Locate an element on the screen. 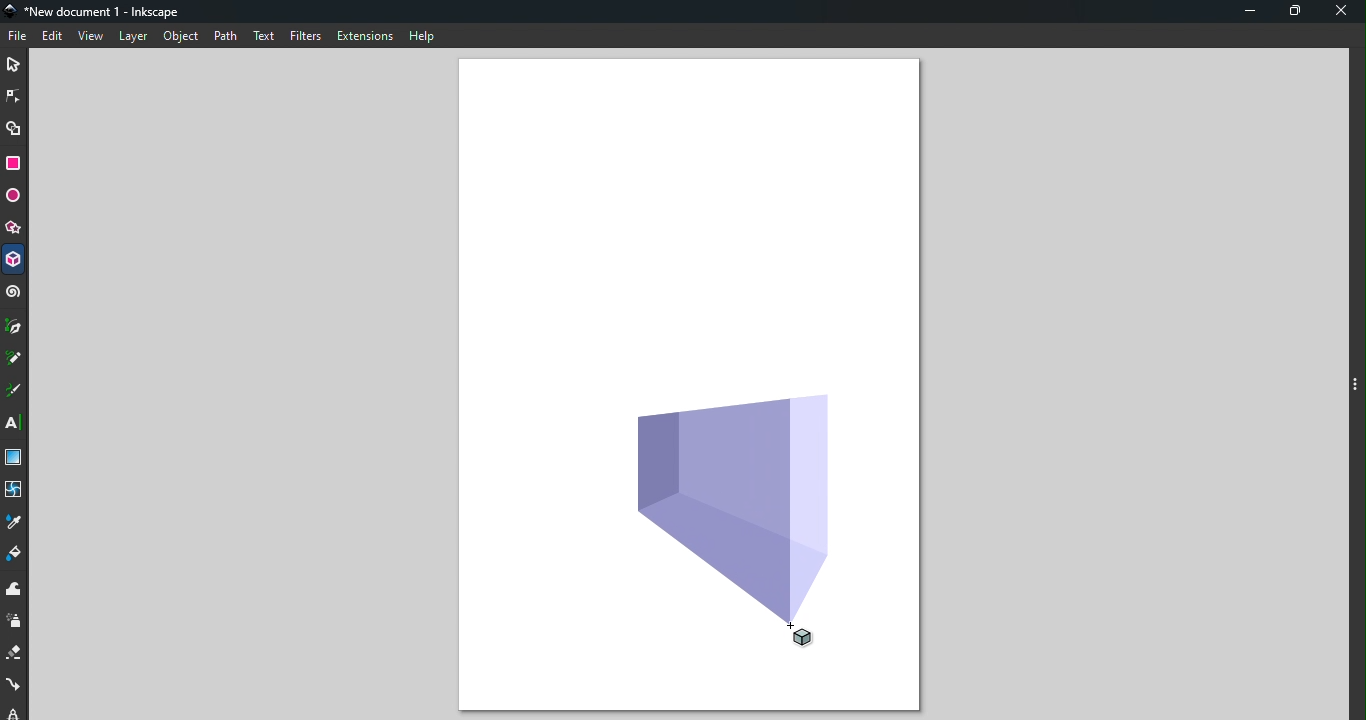 The width and height of the screenshot is (1366, 720). Object is located at coordinates (744, 502).